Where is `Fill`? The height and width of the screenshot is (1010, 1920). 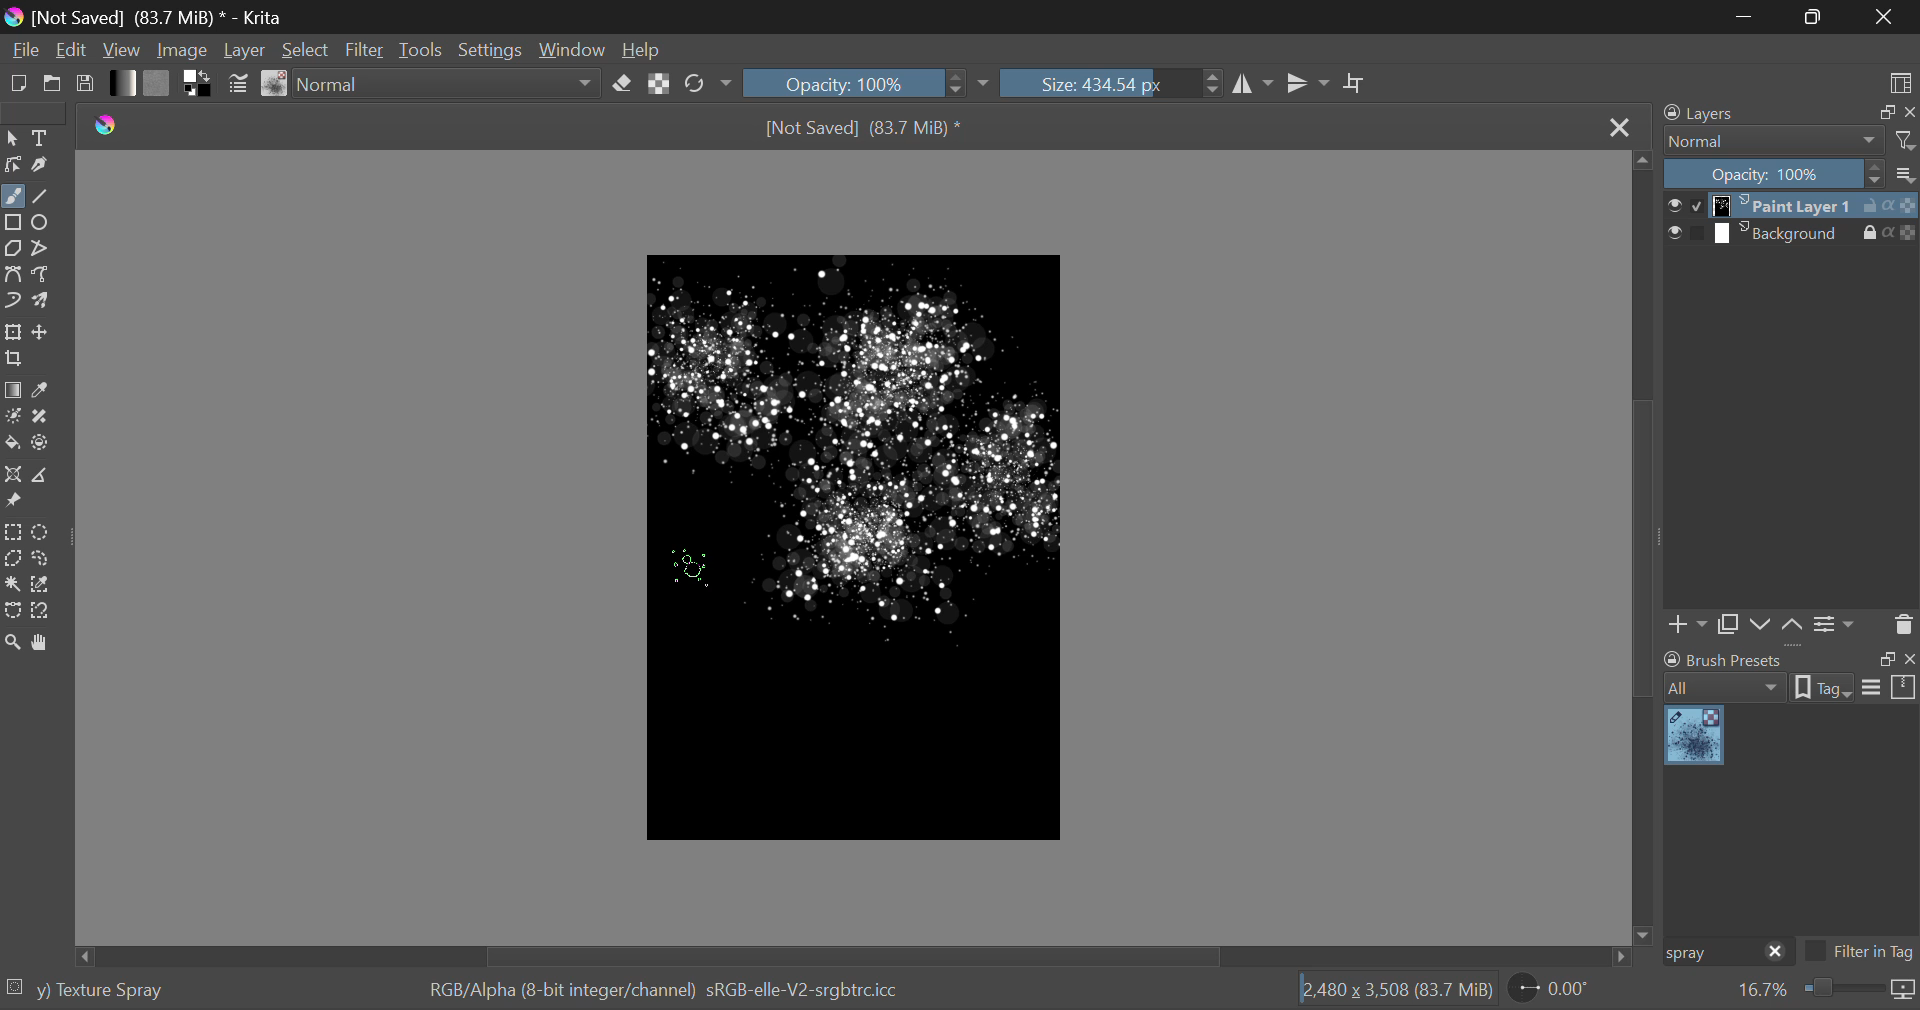
Fill is located at coordinates (12, 444).